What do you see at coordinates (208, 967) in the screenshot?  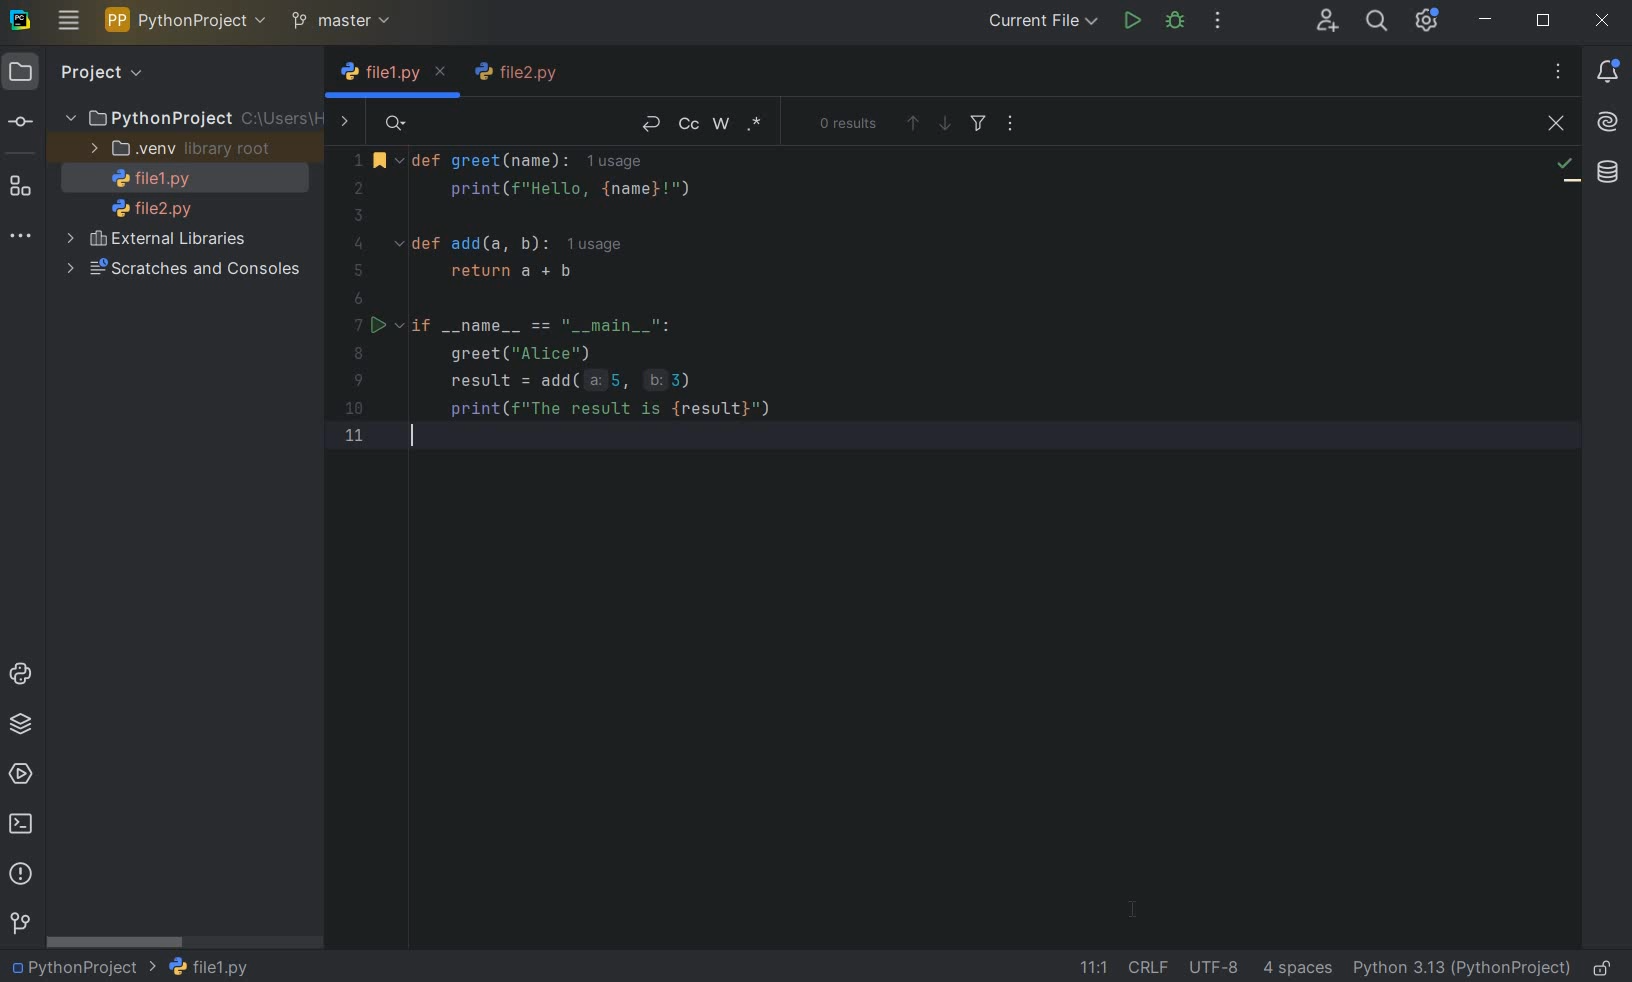 I see `FILE NAME` at bounding box center [208, 967].